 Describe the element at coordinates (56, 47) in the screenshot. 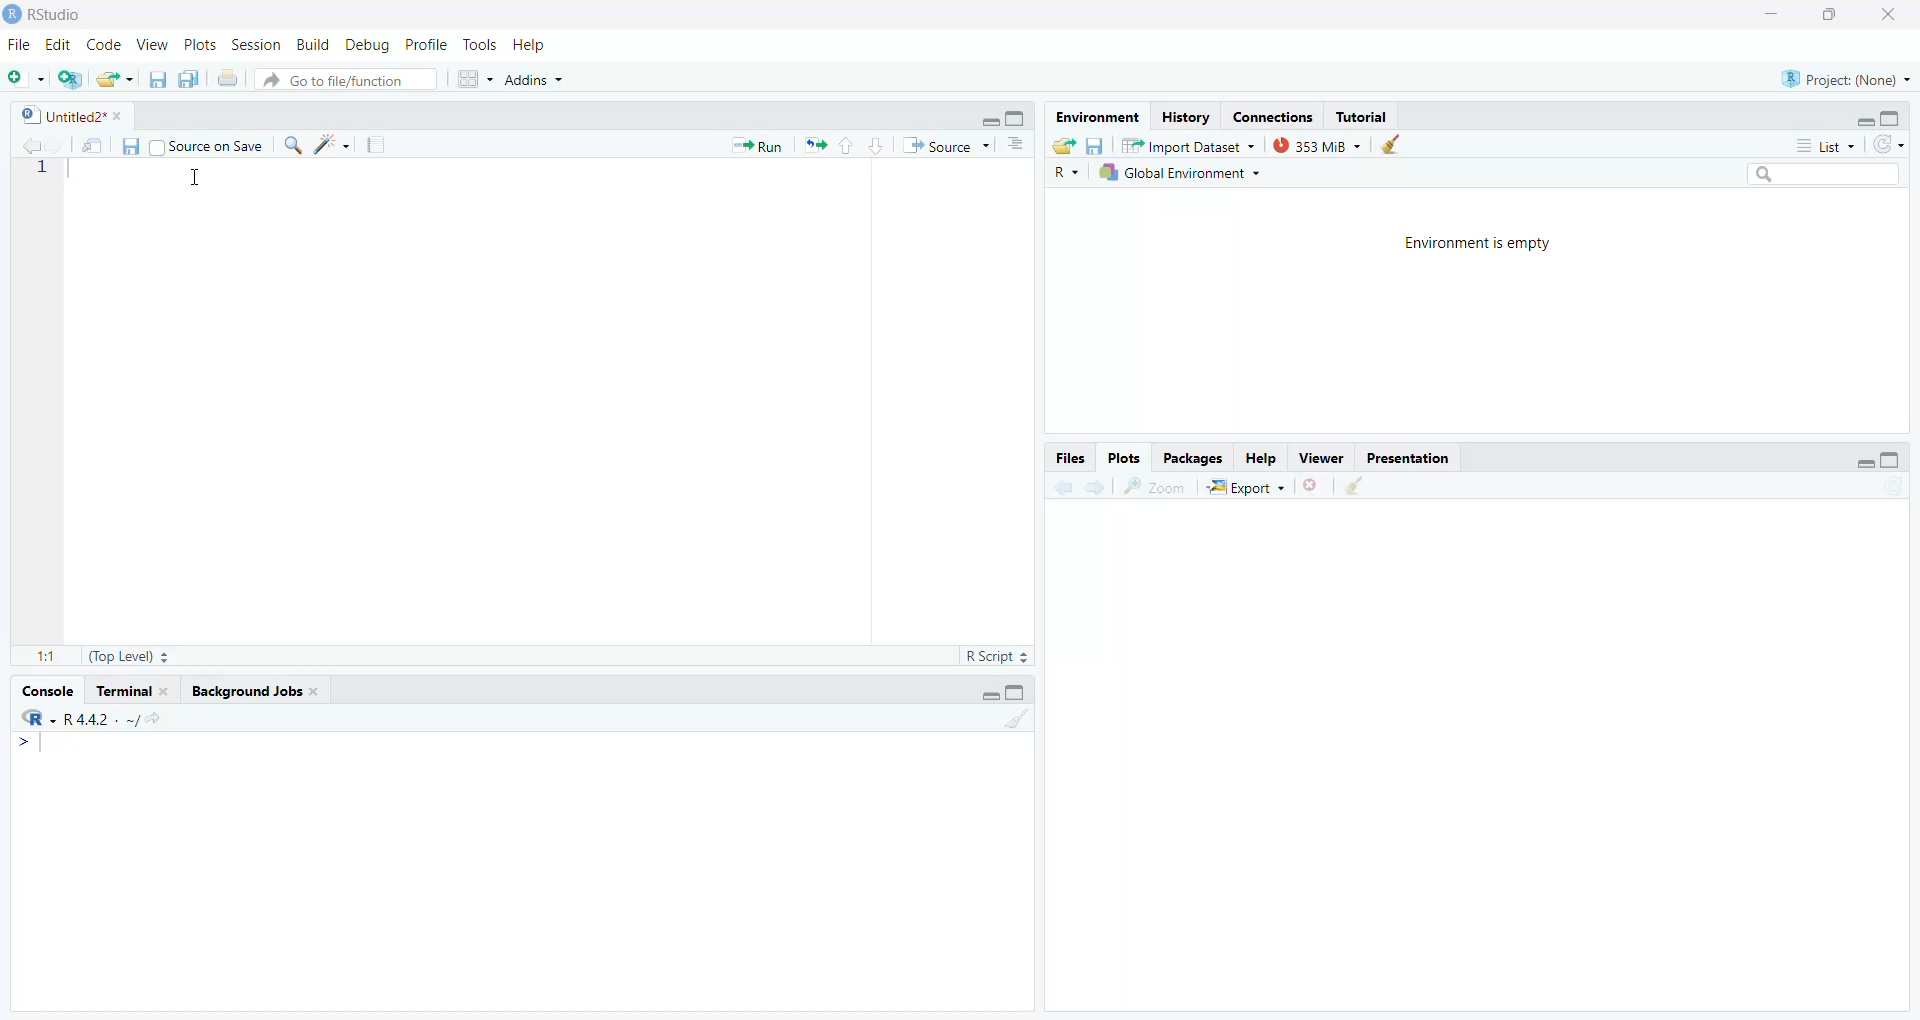

I see `Edit` at that location.